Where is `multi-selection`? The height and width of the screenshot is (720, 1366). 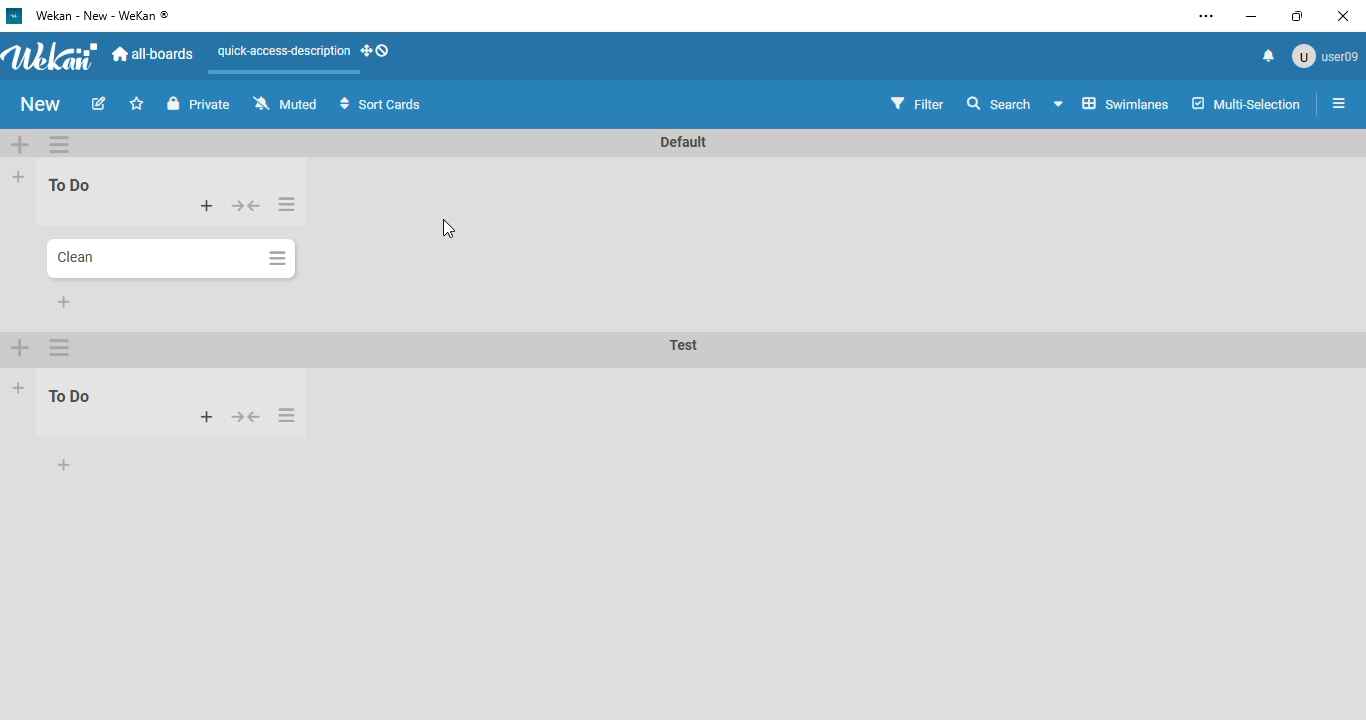
multi-selection is located at coordinates (1246, 104).